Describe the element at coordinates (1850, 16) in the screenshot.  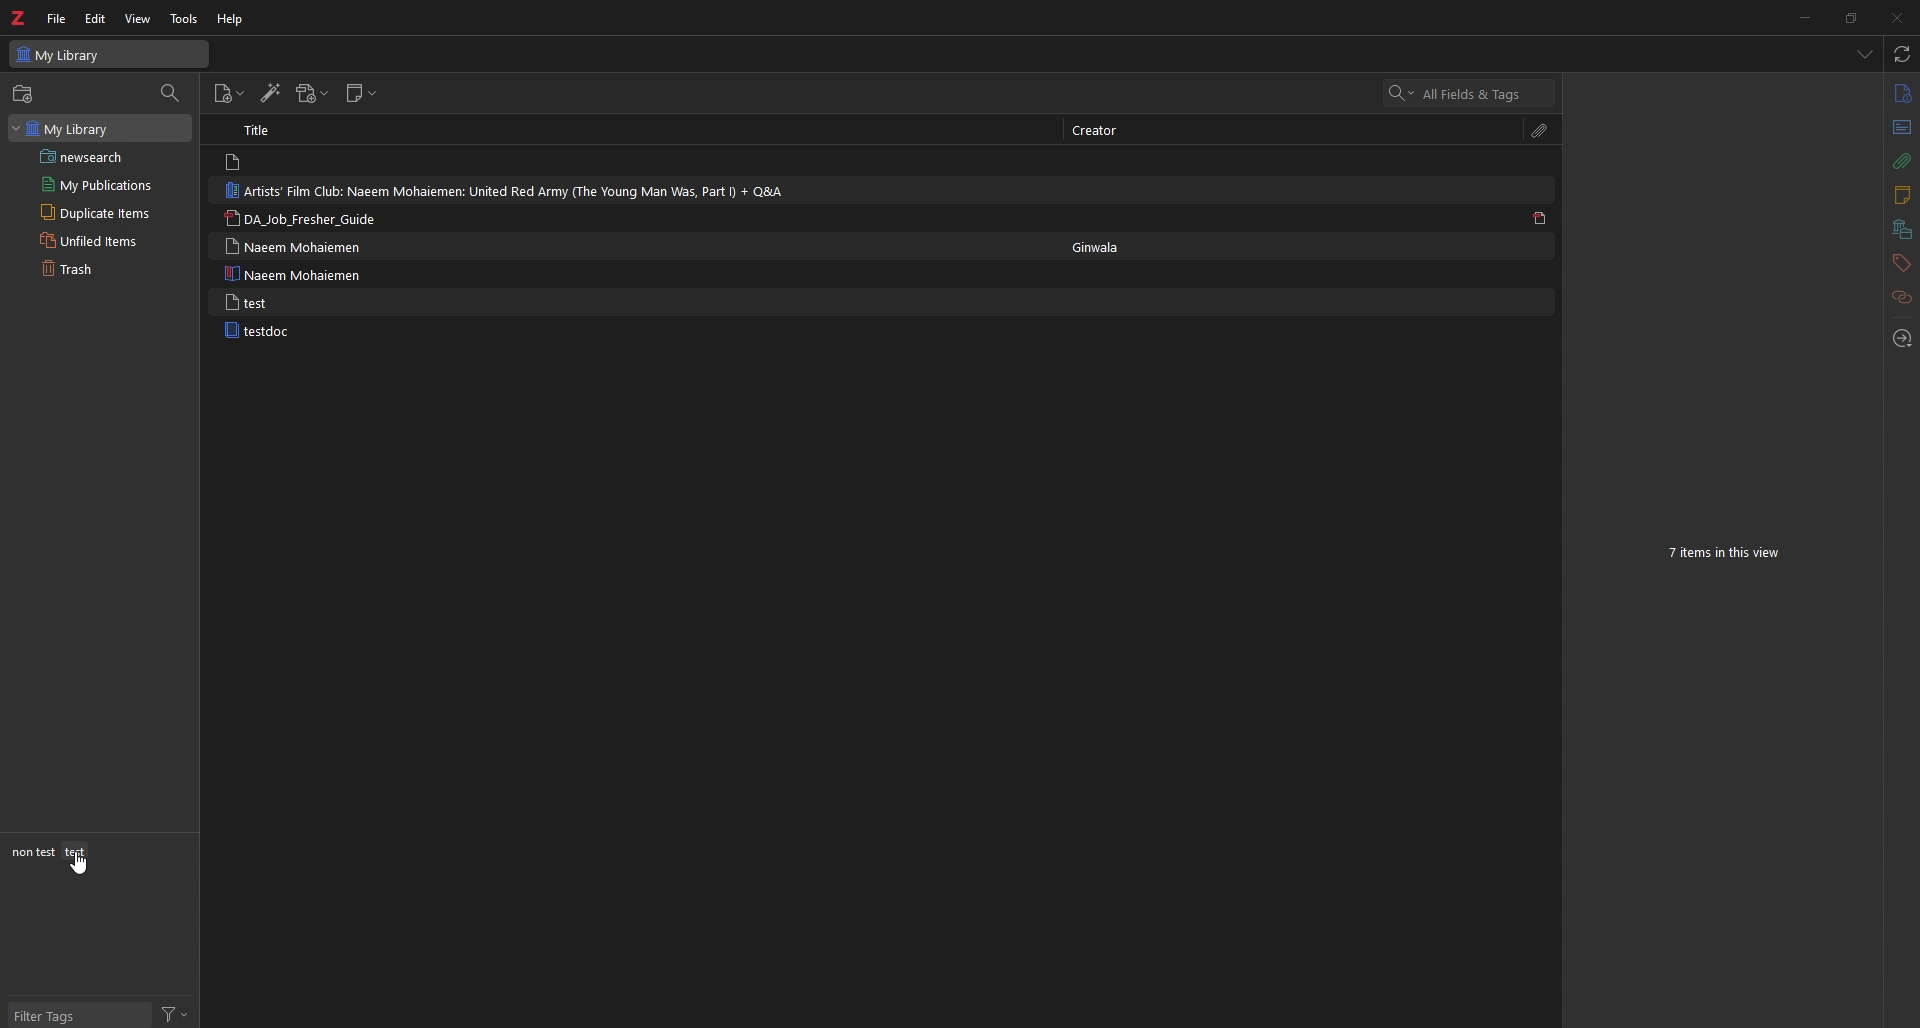
I see `resize` at that location.